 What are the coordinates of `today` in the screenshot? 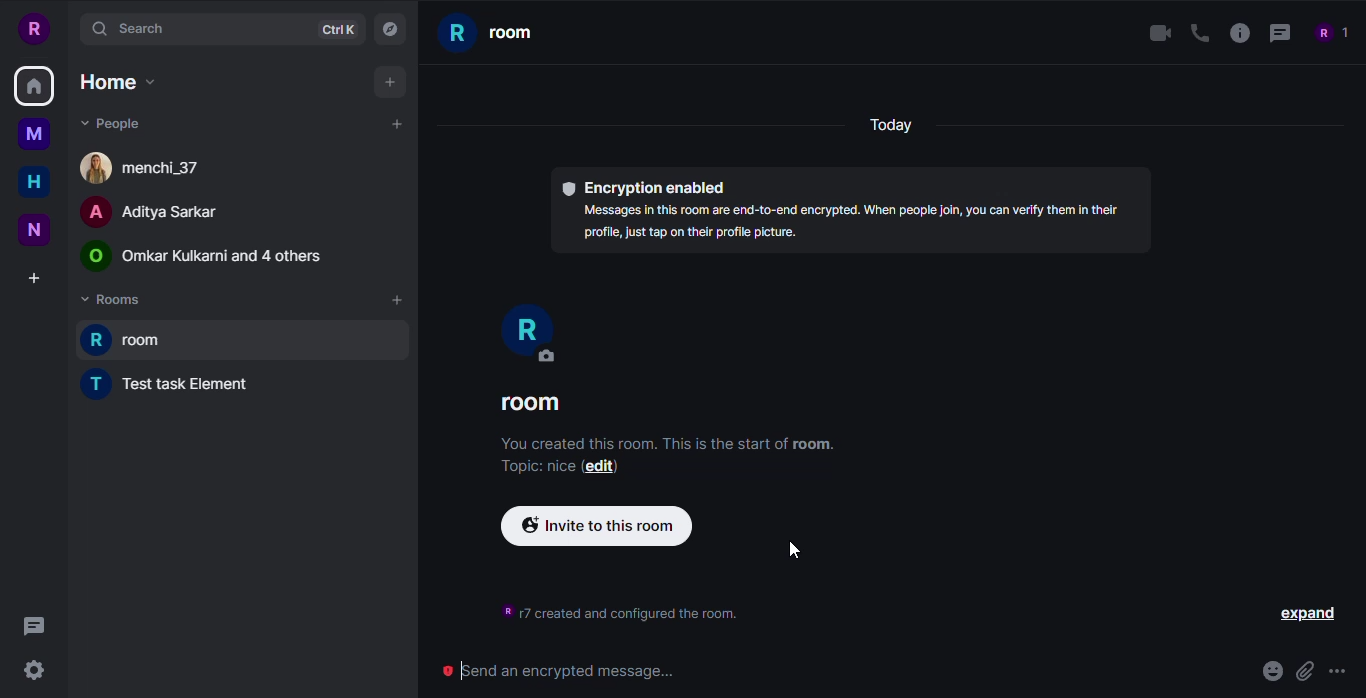 It's located at (891, 123).